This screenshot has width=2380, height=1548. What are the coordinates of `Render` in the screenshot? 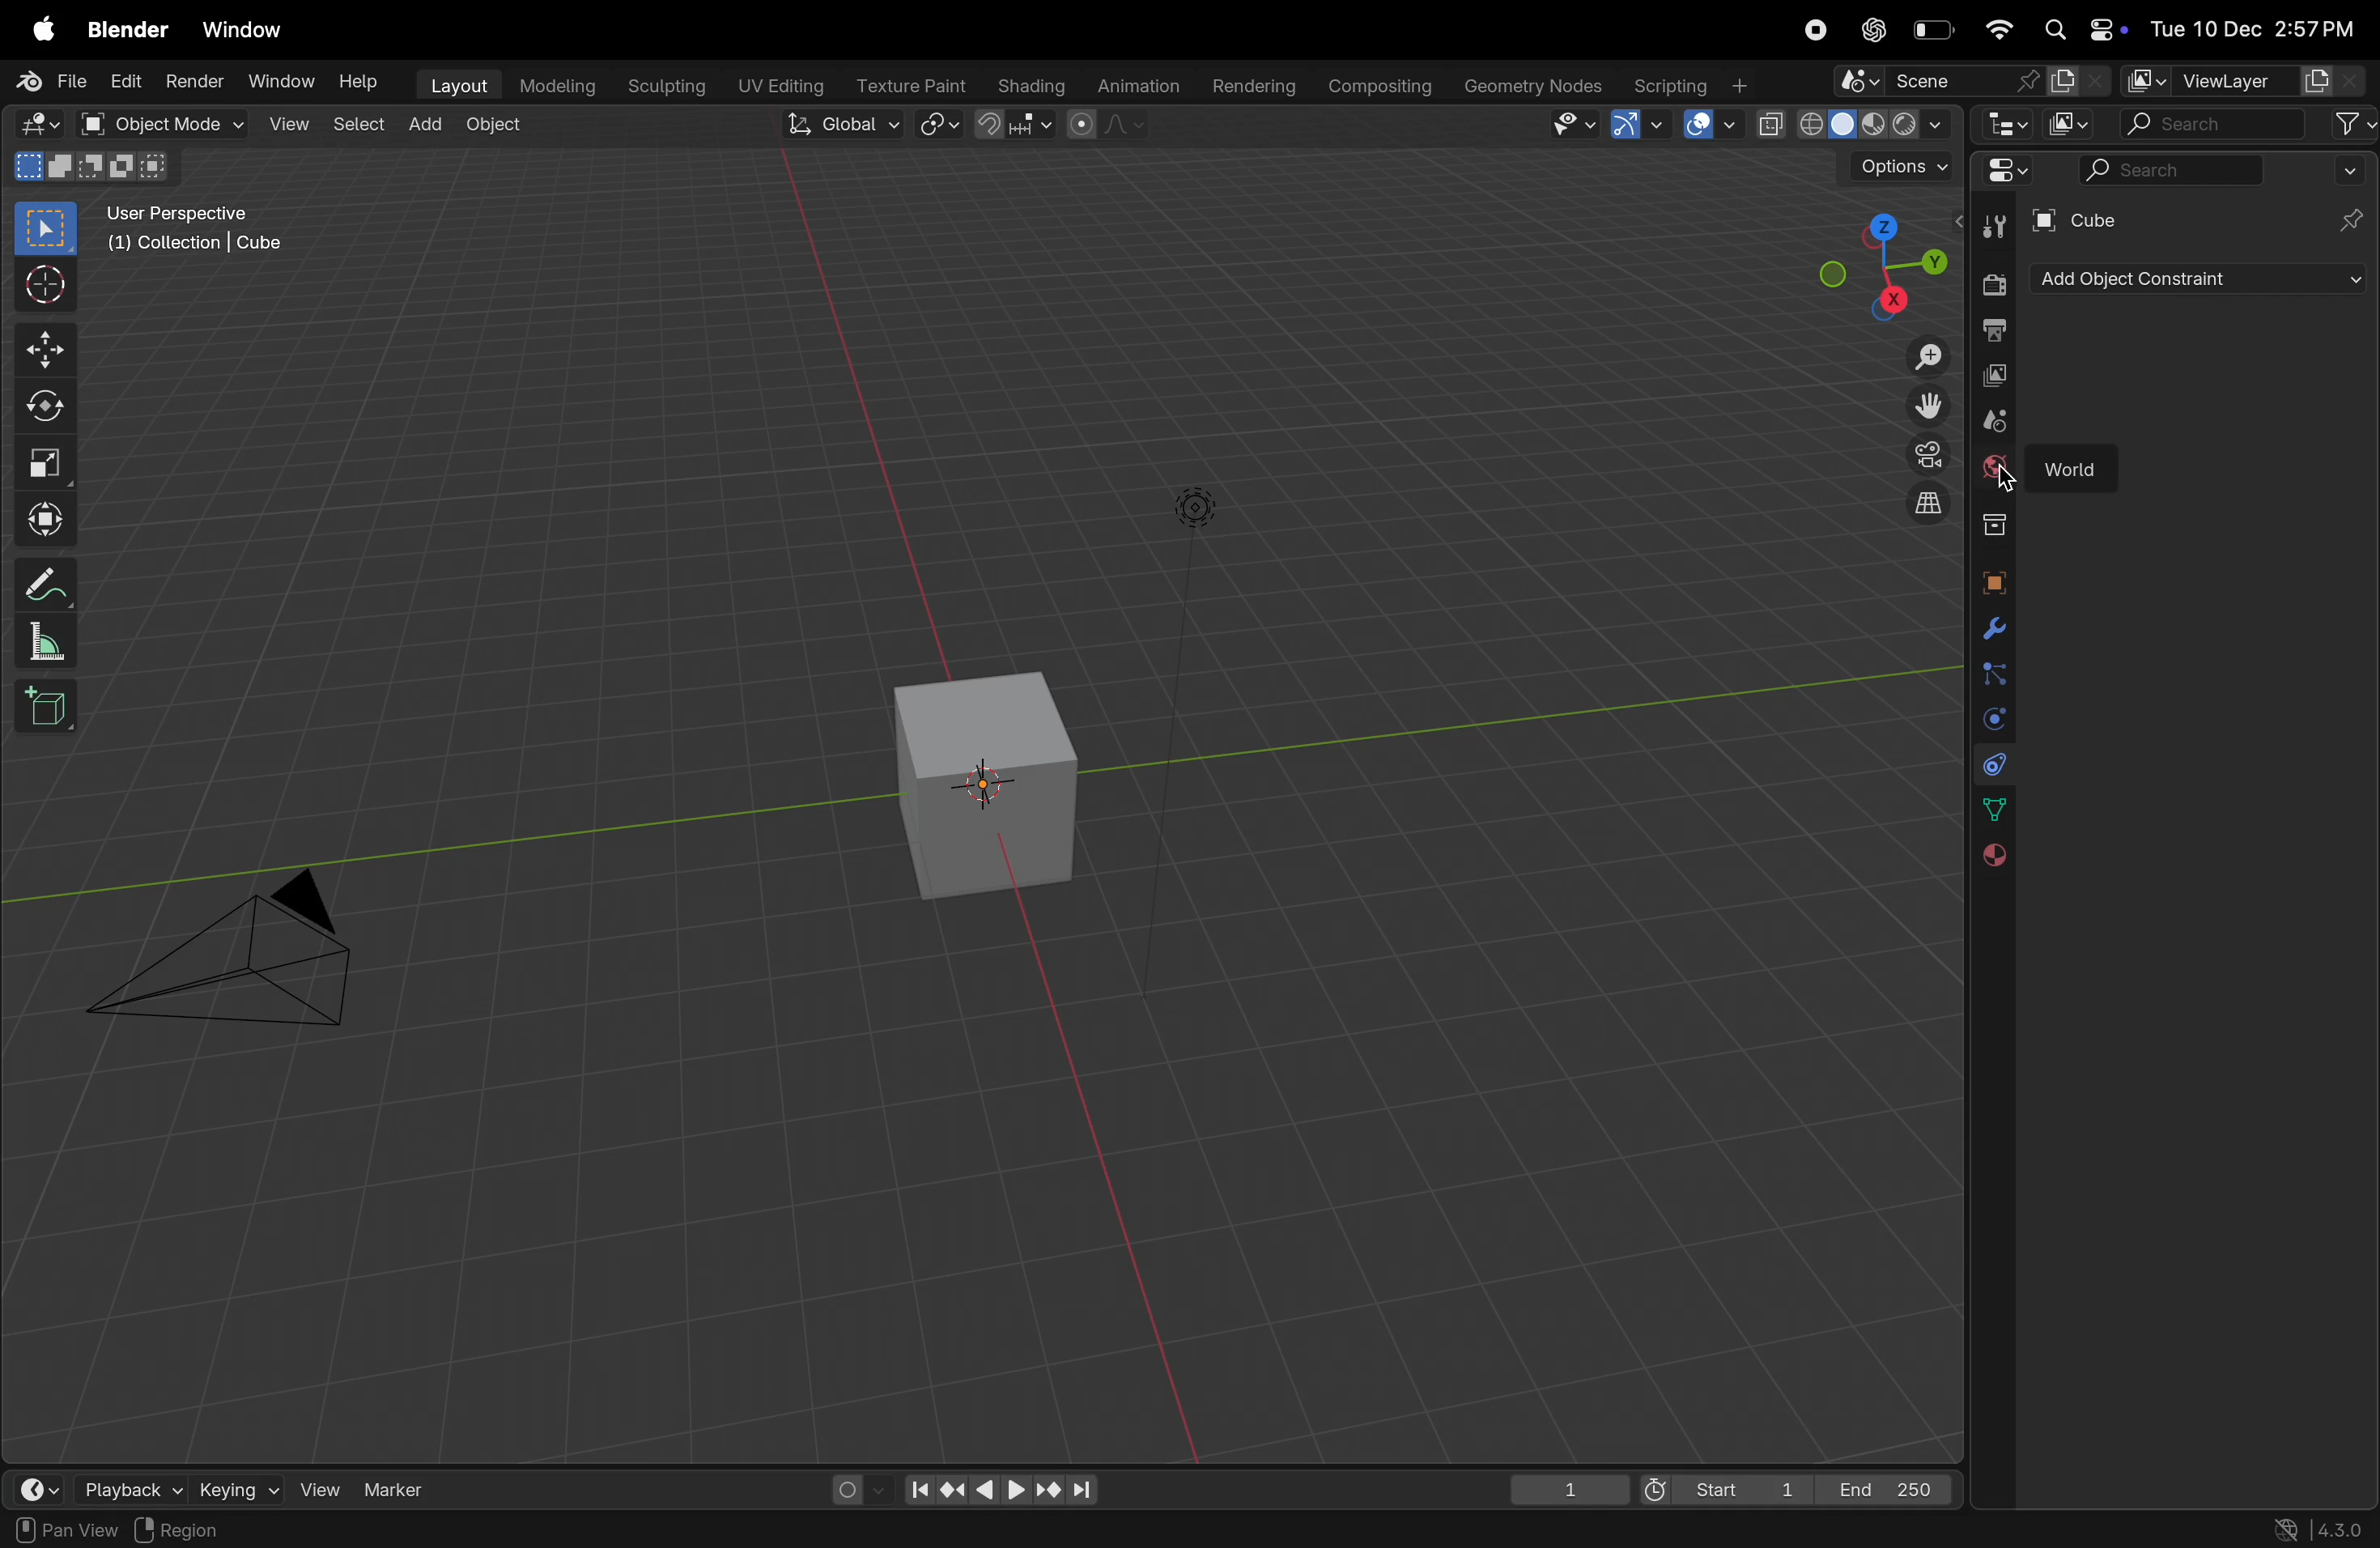 It's located at (192, 84).